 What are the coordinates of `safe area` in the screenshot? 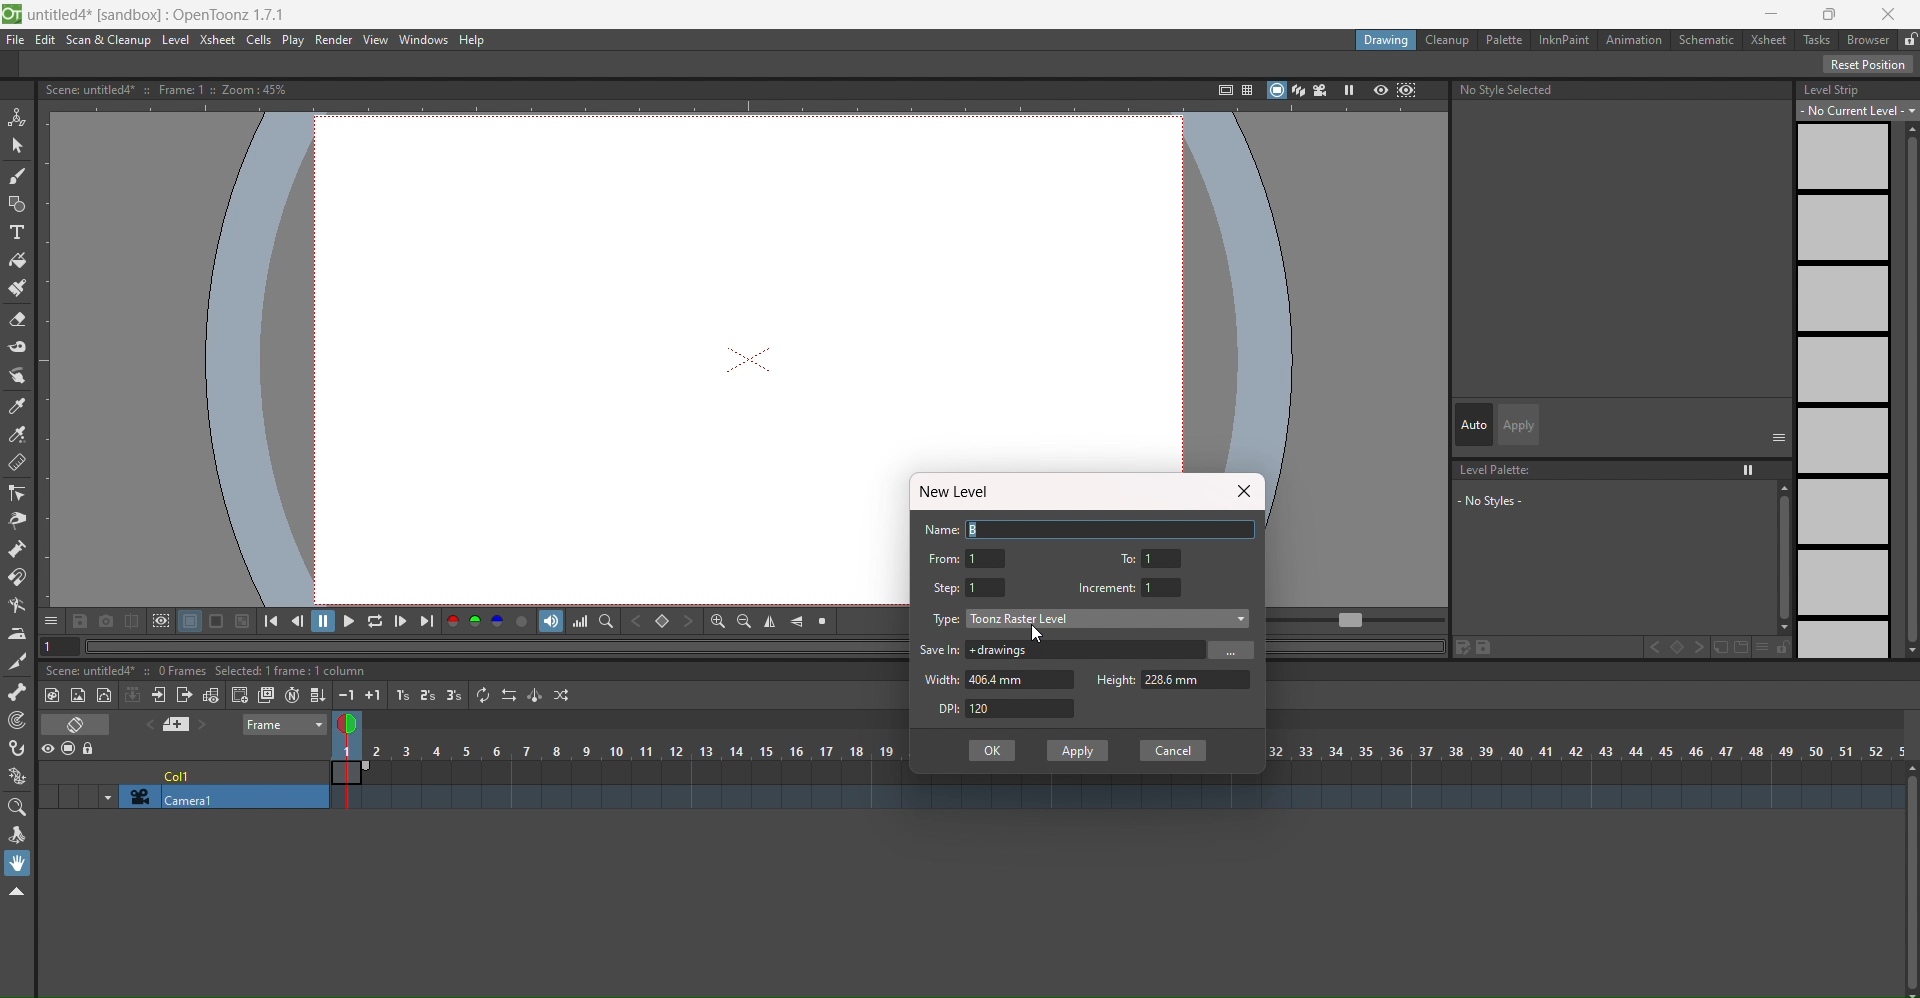 It's located at (1220, 90).